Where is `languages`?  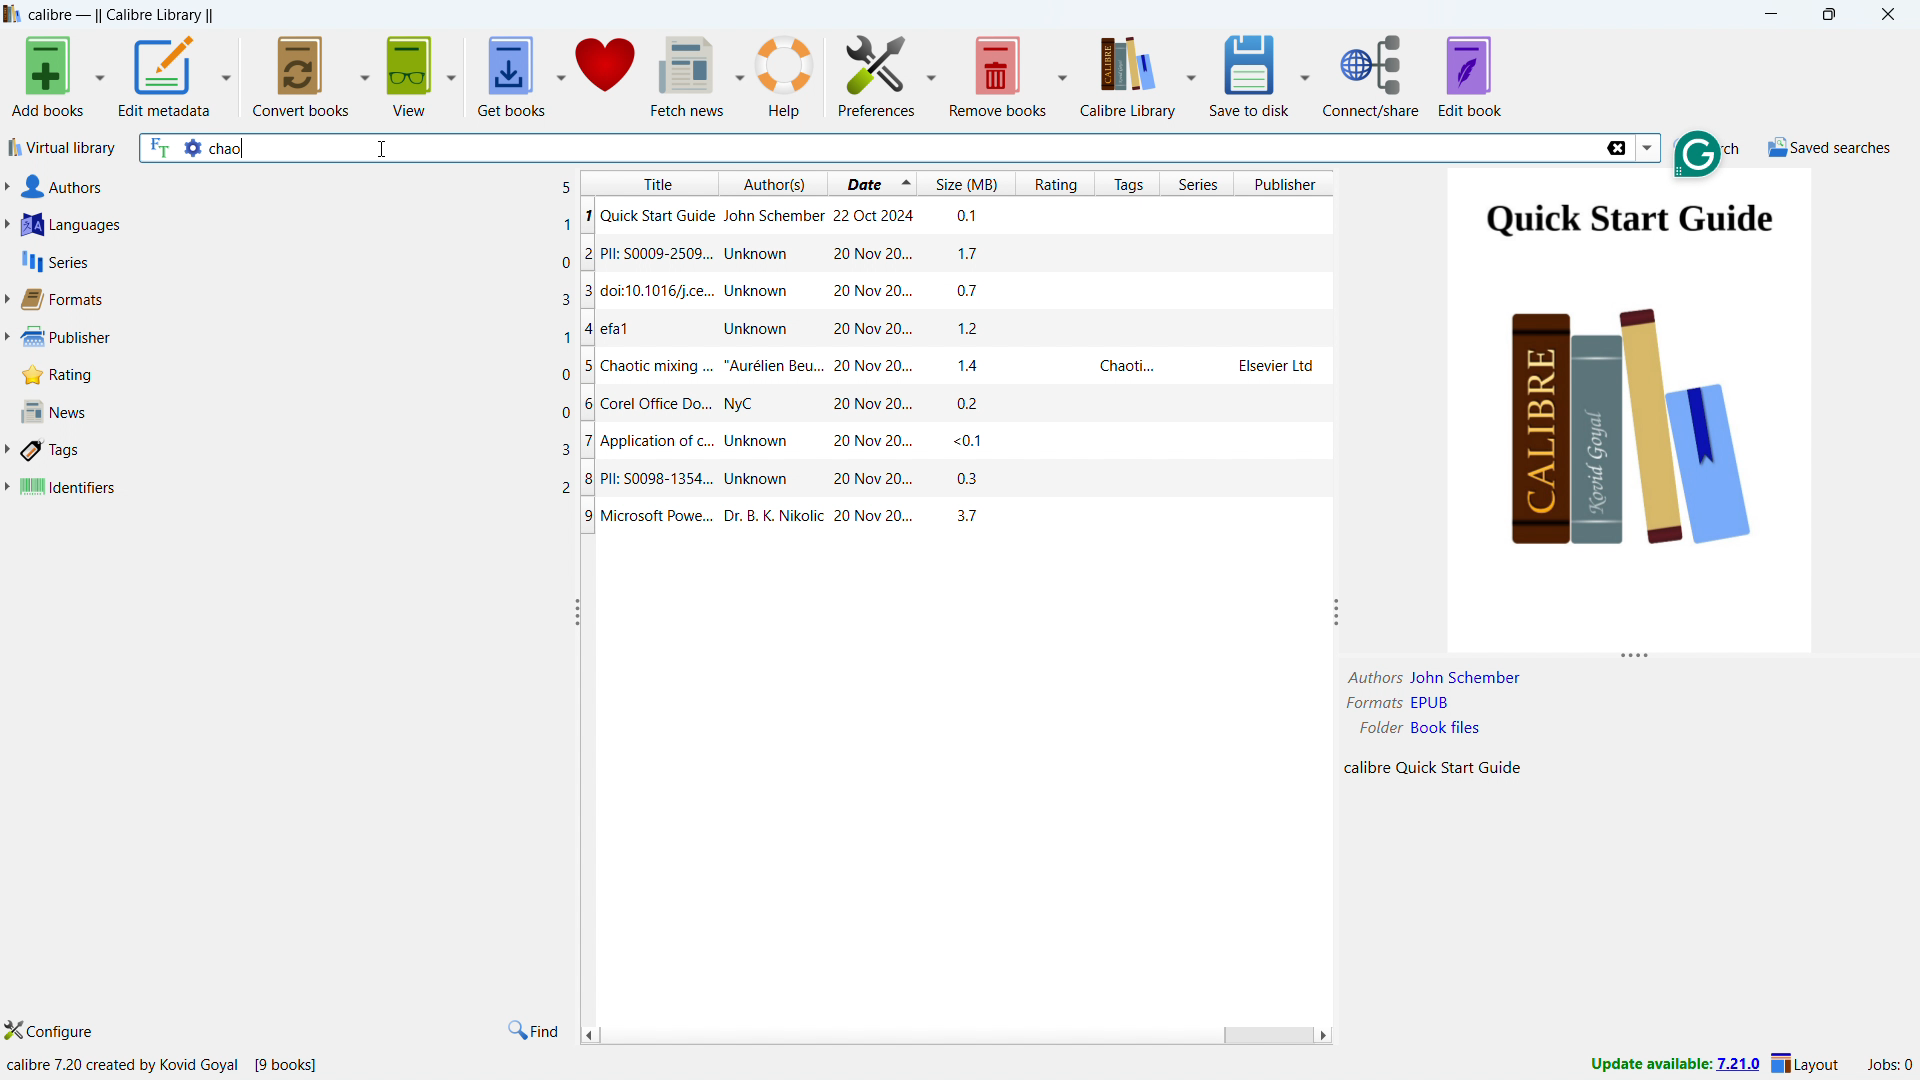
languages is located at coordinates (297, 225).